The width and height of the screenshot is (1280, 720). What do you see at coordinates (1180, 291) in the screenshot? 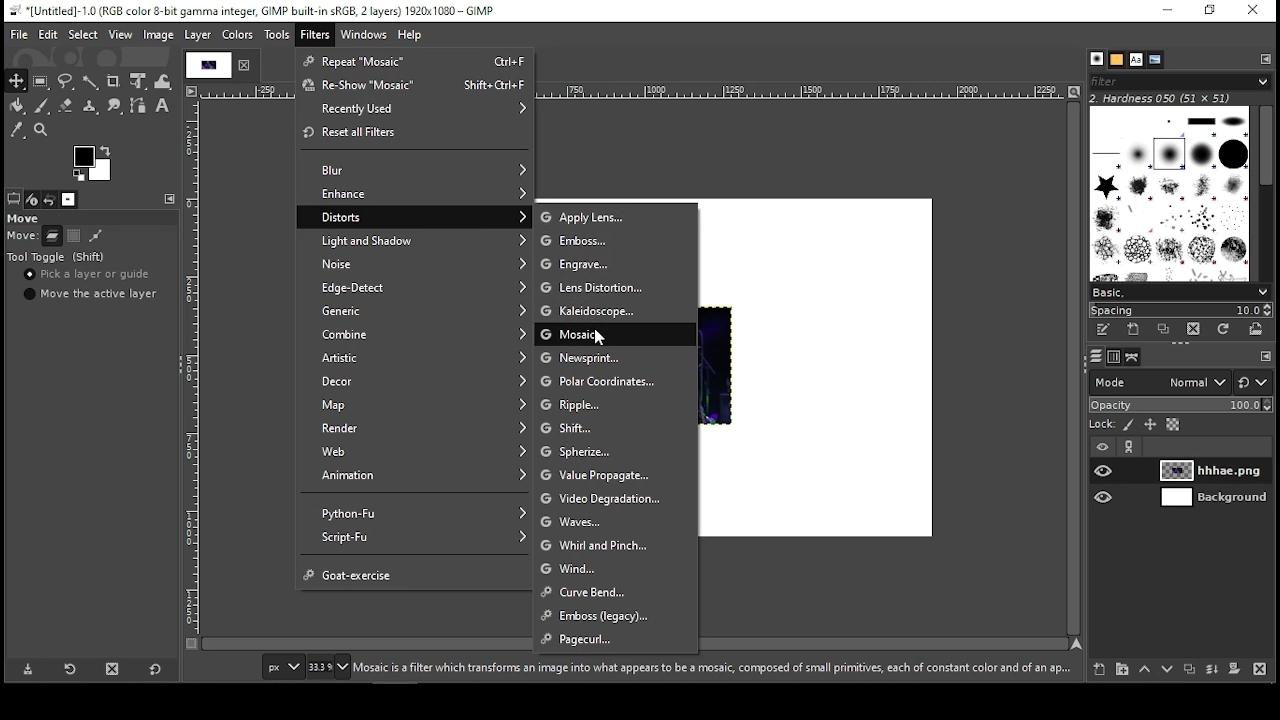
I see `select brush preset` at bounding box center [1180, 291].